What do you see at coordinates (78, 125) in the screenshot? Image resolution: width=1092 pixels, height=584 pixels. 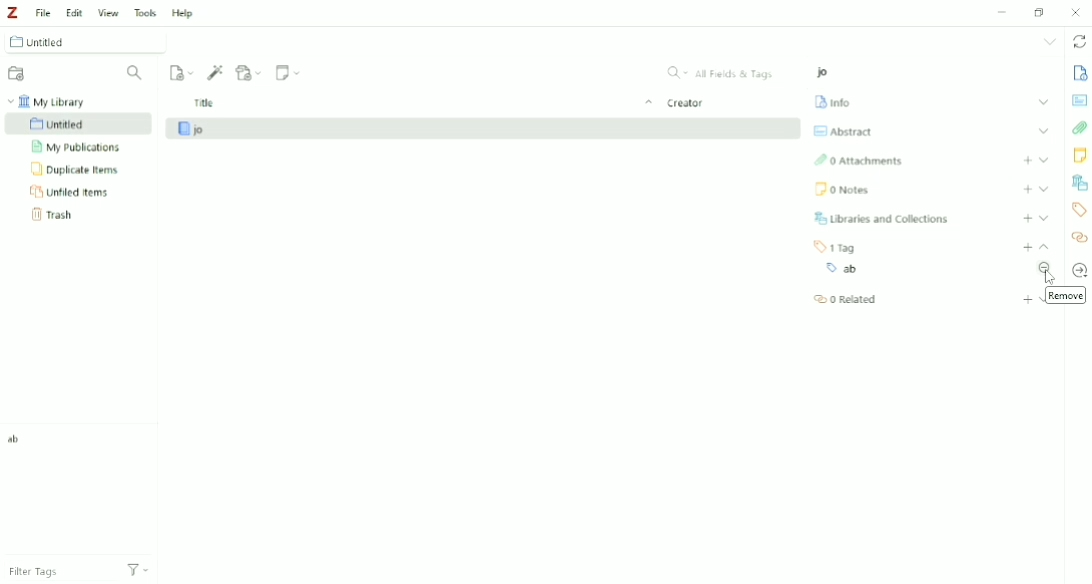 I see `Untitled Collection` at bounding box center [78, 125].